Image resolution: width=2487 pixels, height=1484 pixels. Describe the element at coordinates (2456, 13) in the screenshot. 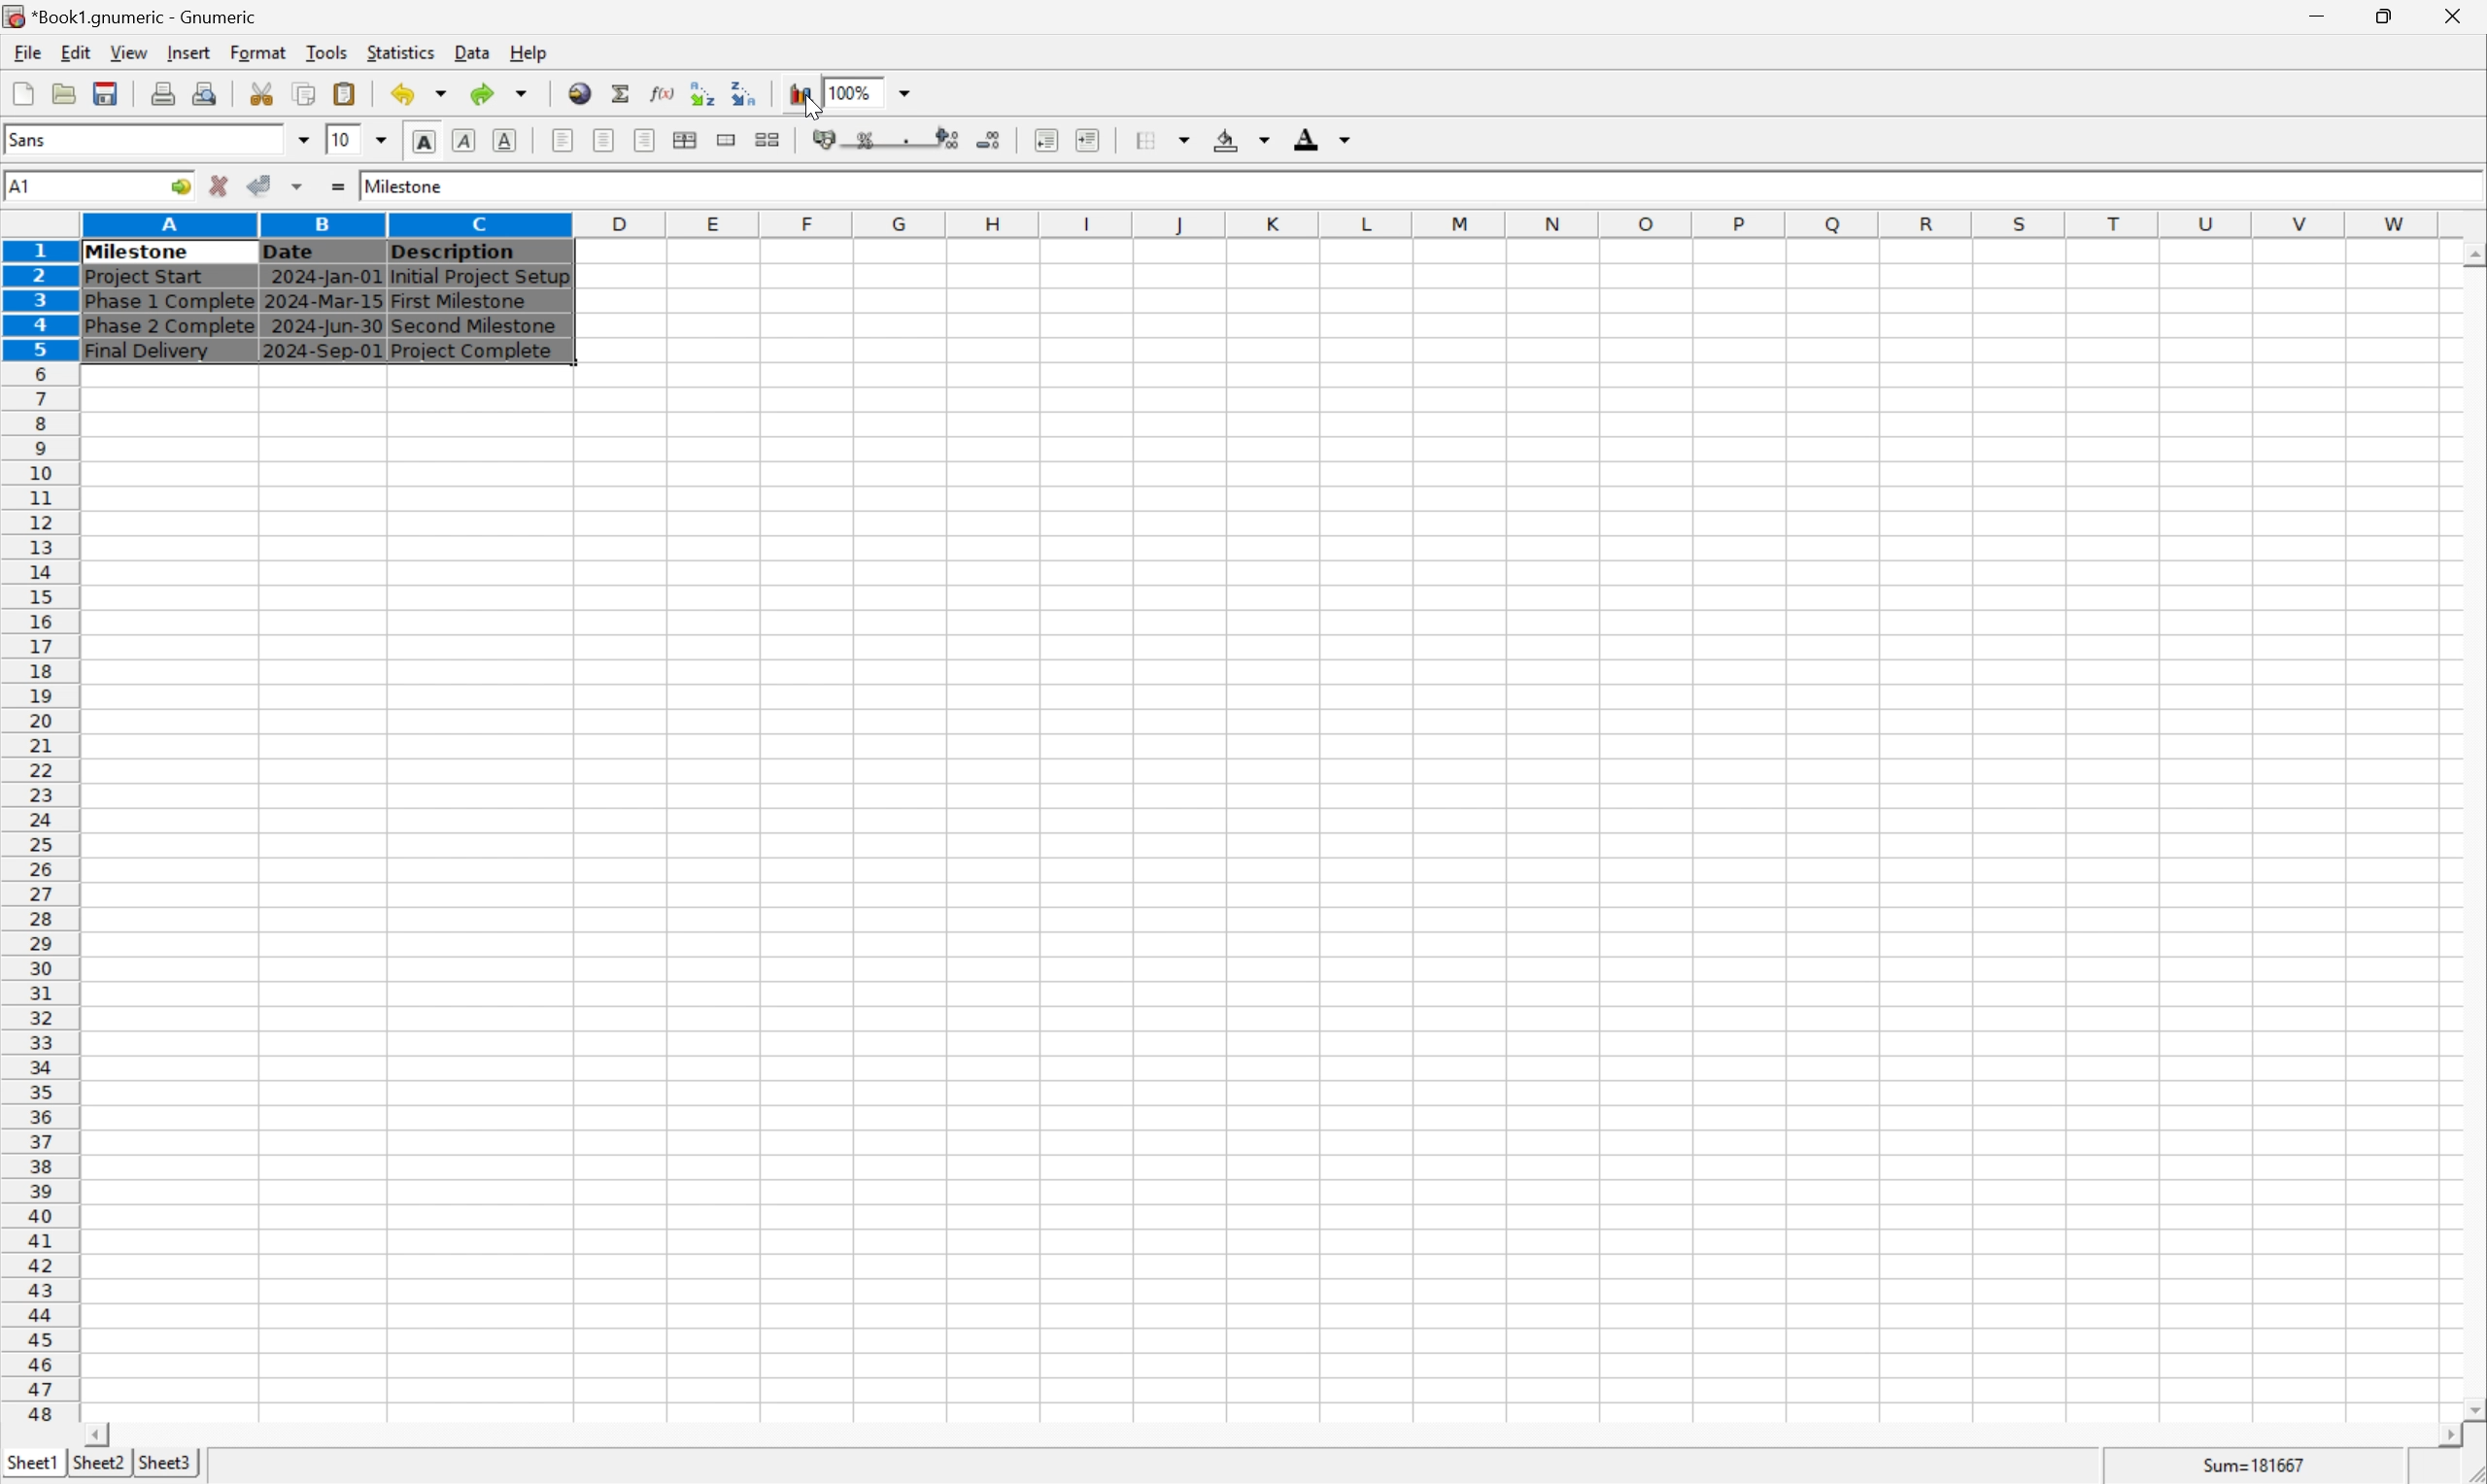

I see `close` at that location.